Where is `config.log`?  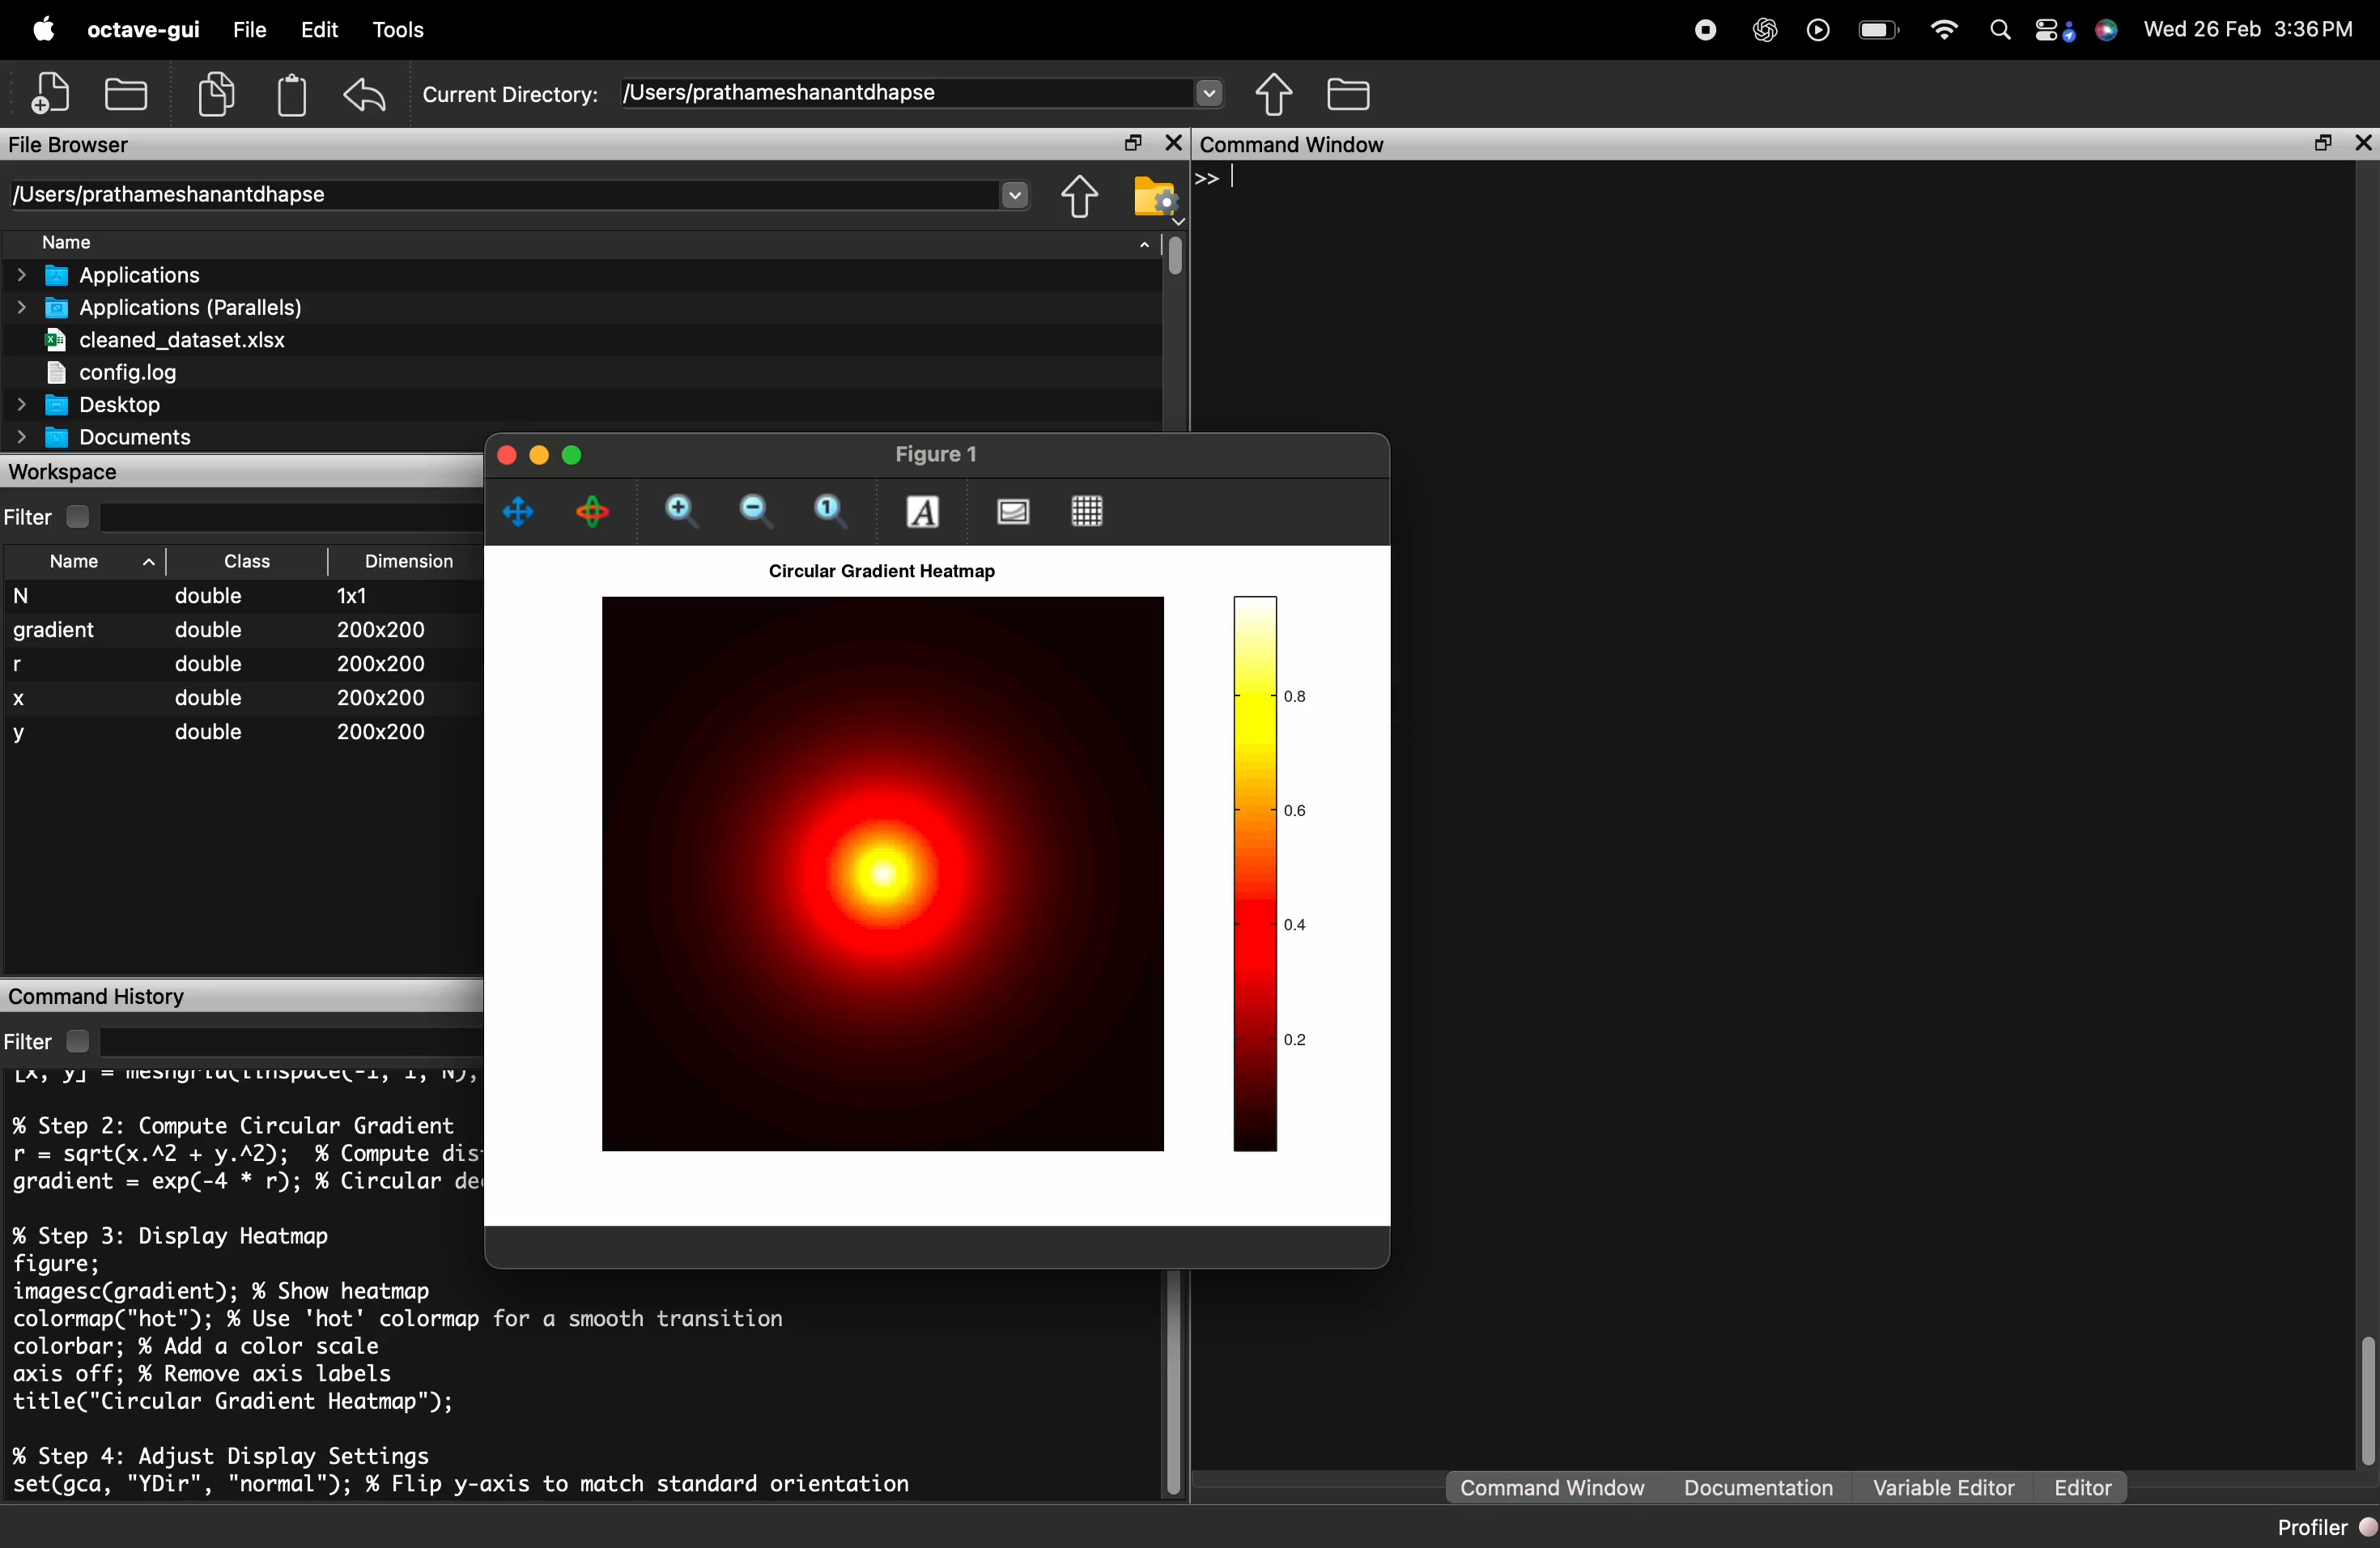
config.log is located at coordinates (111, 374).